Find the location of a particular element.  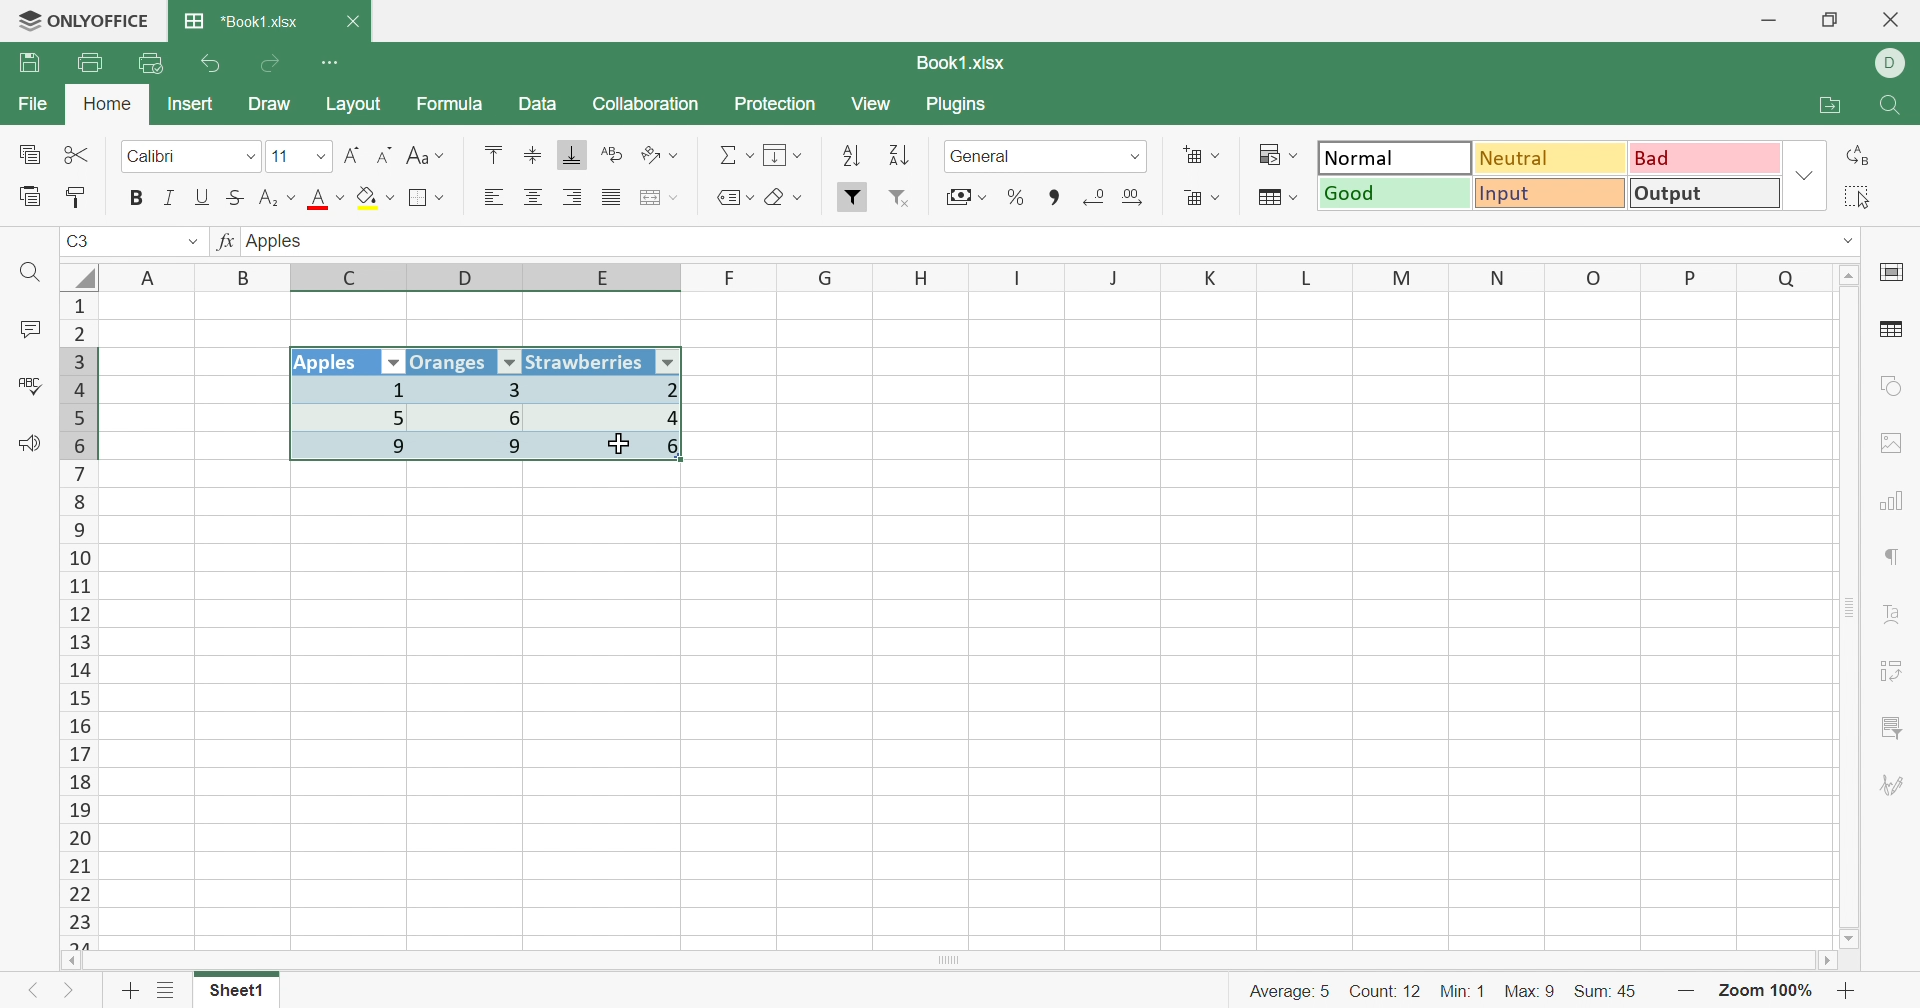

Oranges is located at coordinates (451, 361).